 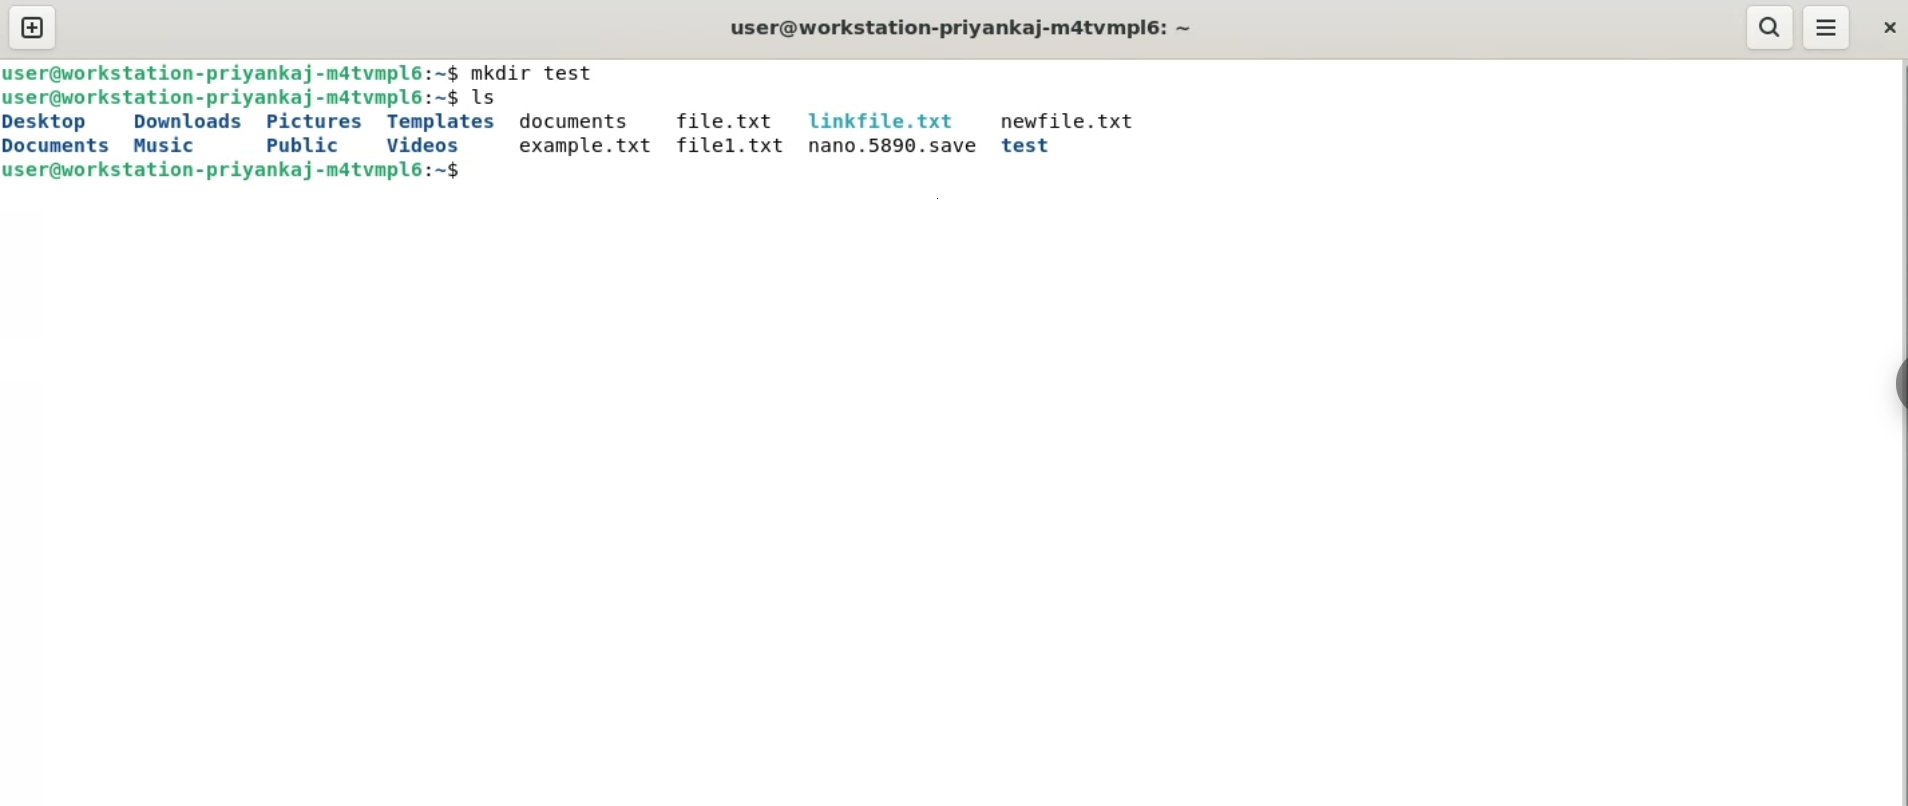 I want to click on public, so click(x=297, y=144).